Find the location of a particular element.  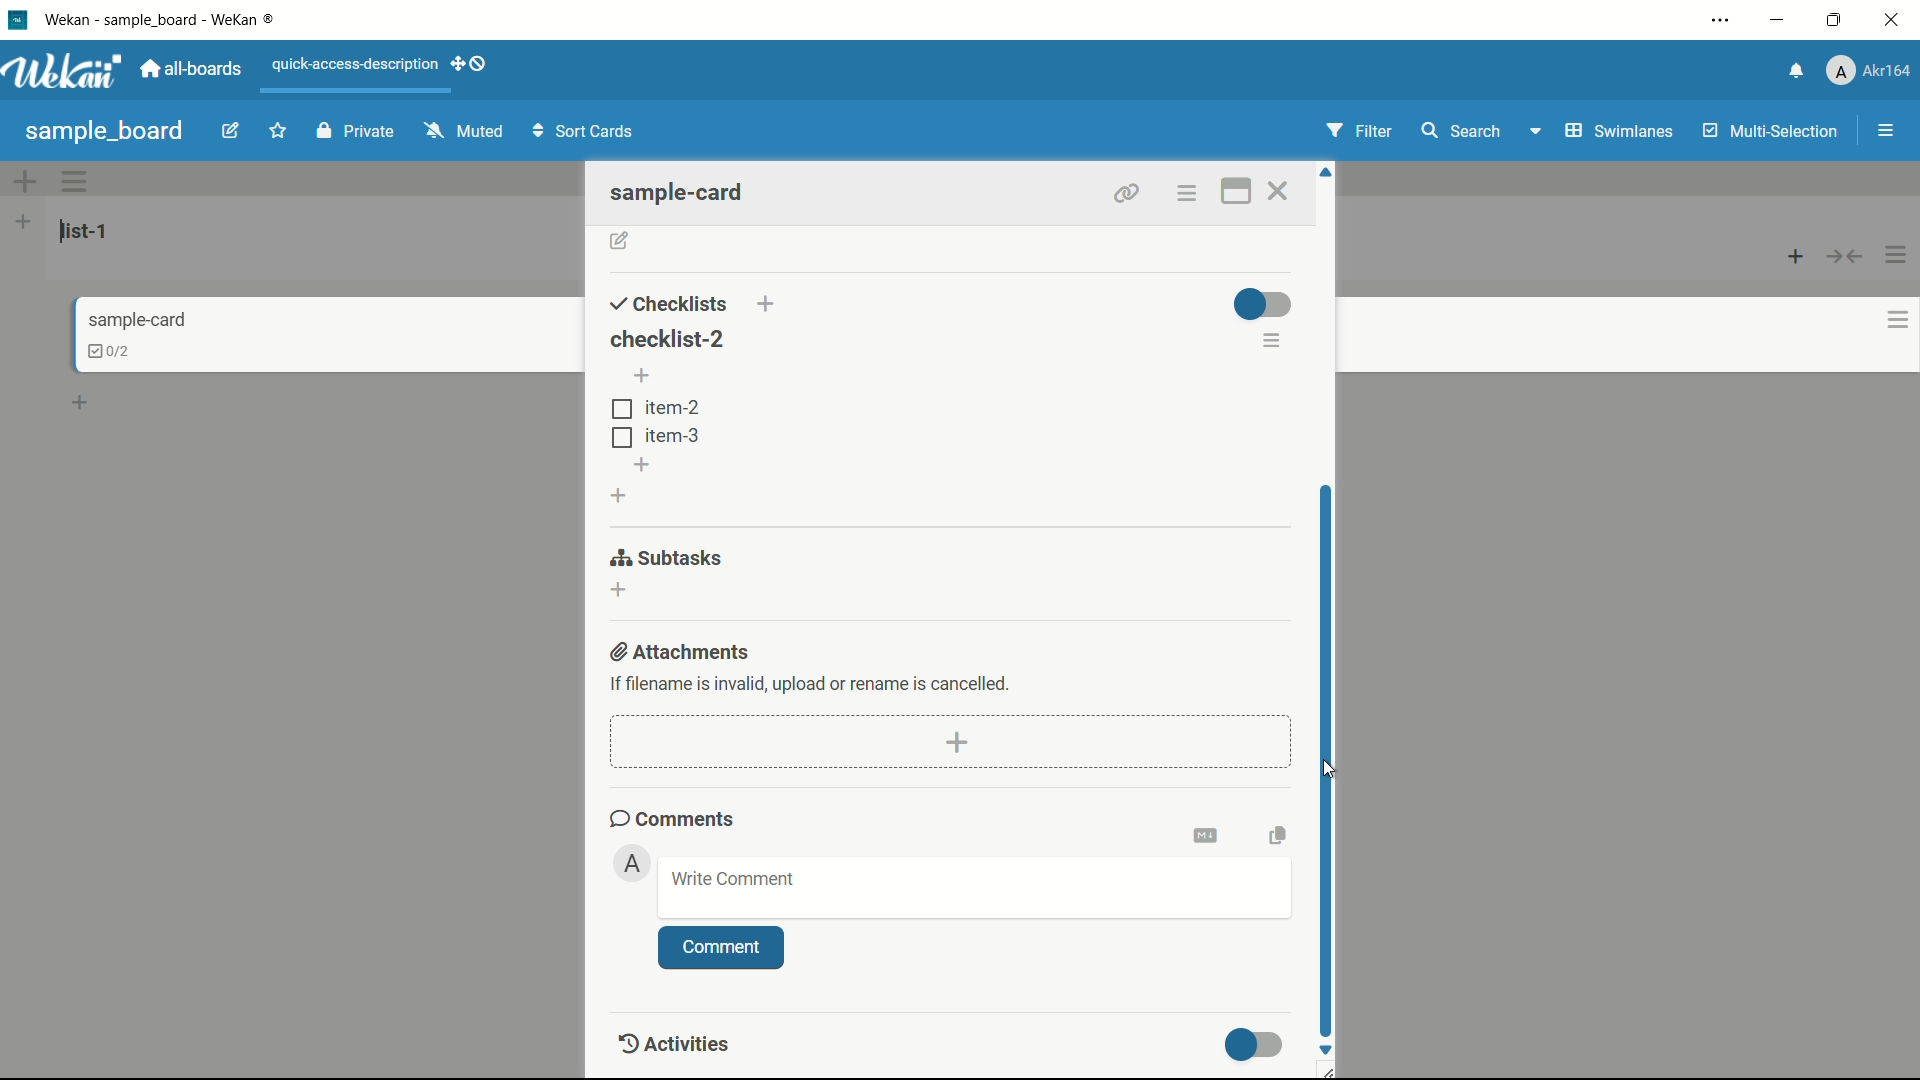

settings and more is located at coordinates (1720, 19).